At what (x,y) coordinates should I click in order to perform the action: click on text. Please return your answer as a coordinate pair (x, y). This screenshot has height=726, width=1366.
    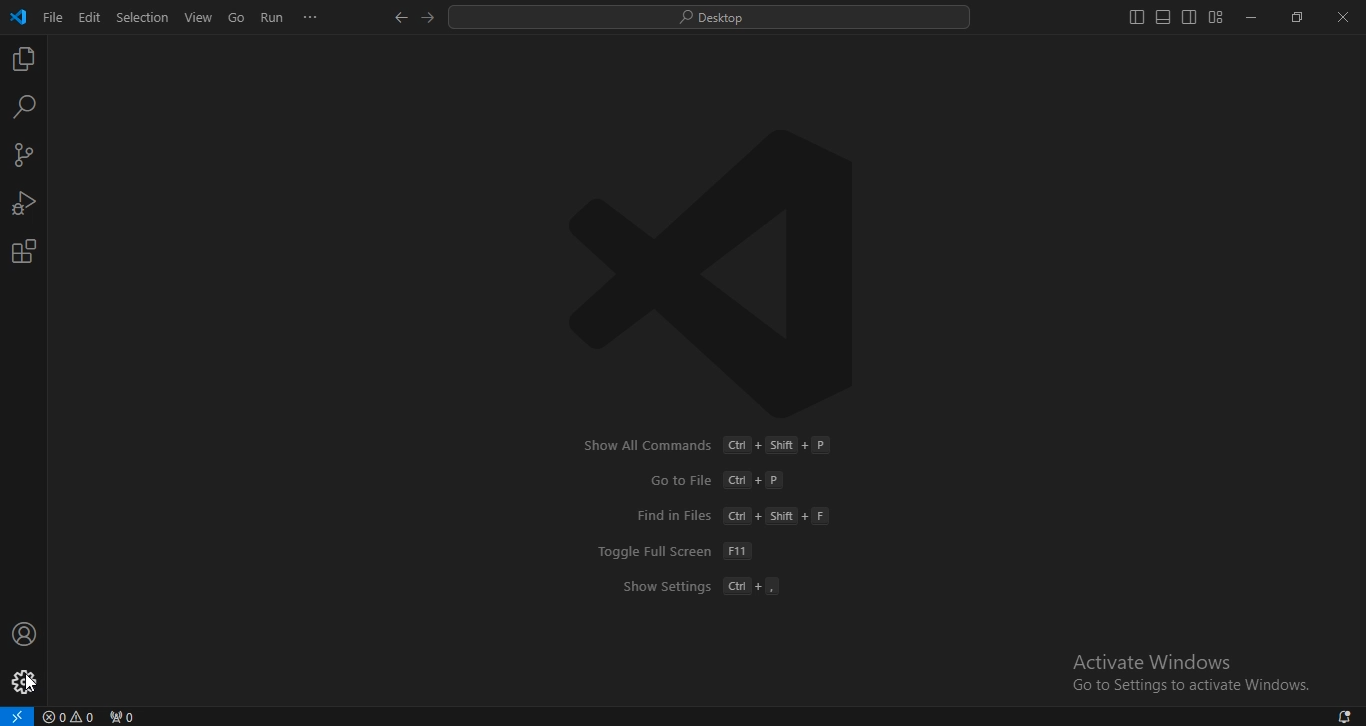
    Looking at the image, I should click on (734, 516).